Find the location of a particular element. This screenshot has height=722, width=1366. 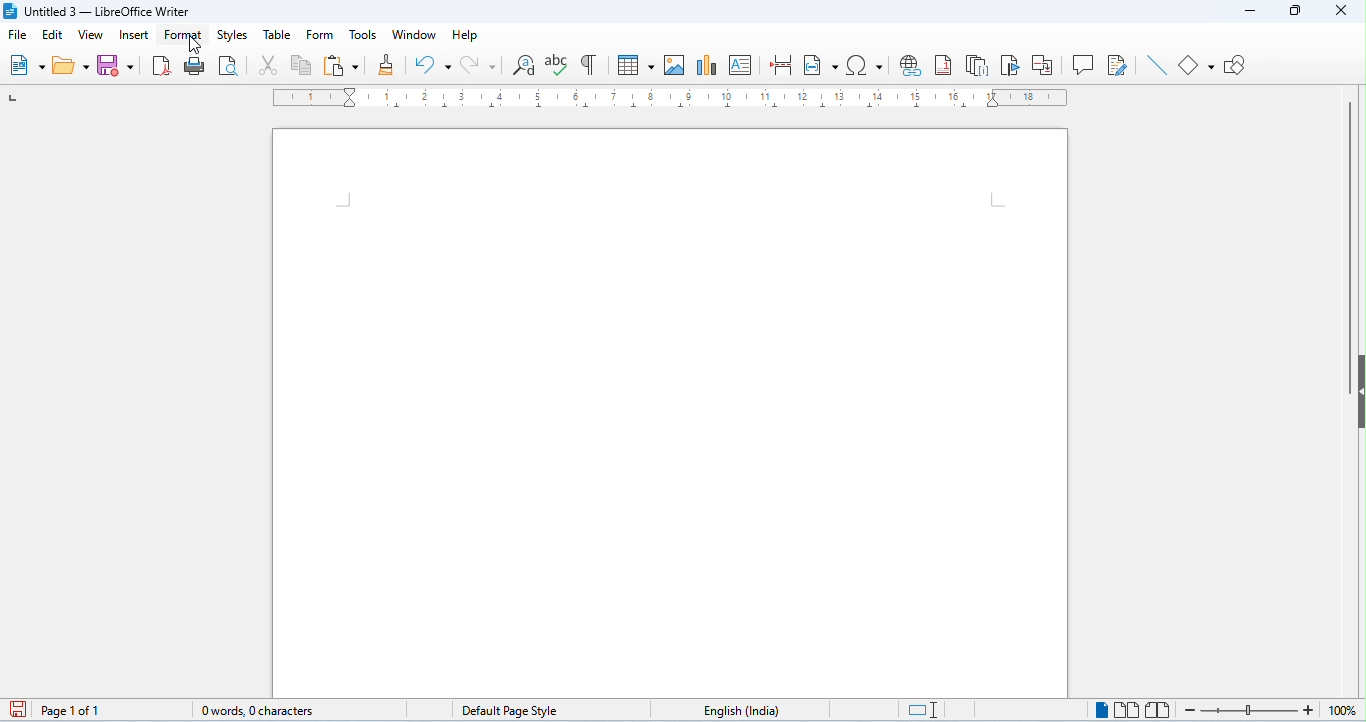

line is located at coordinates (1157, 65).